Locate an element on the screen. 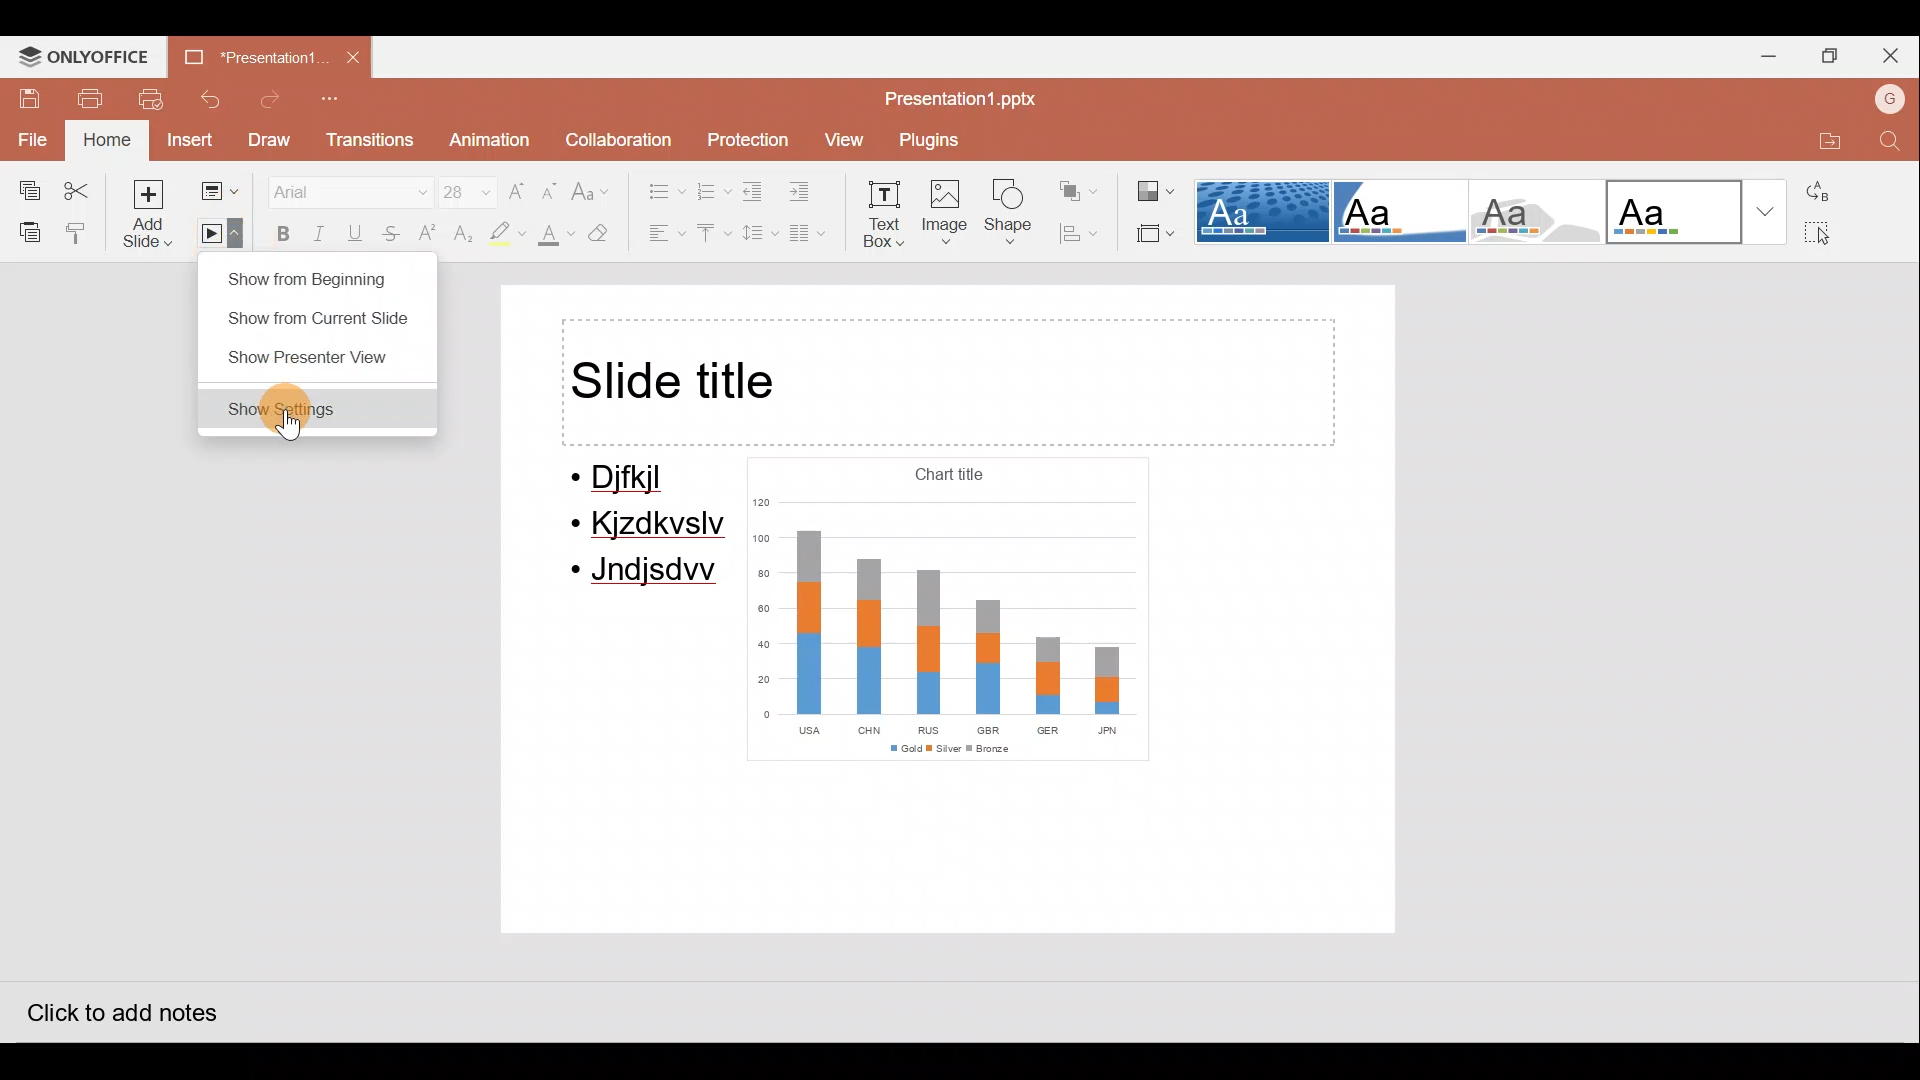 The height and width of the screenshot is (1080, 1920). Increase font size is located at coordinates (515, 191).